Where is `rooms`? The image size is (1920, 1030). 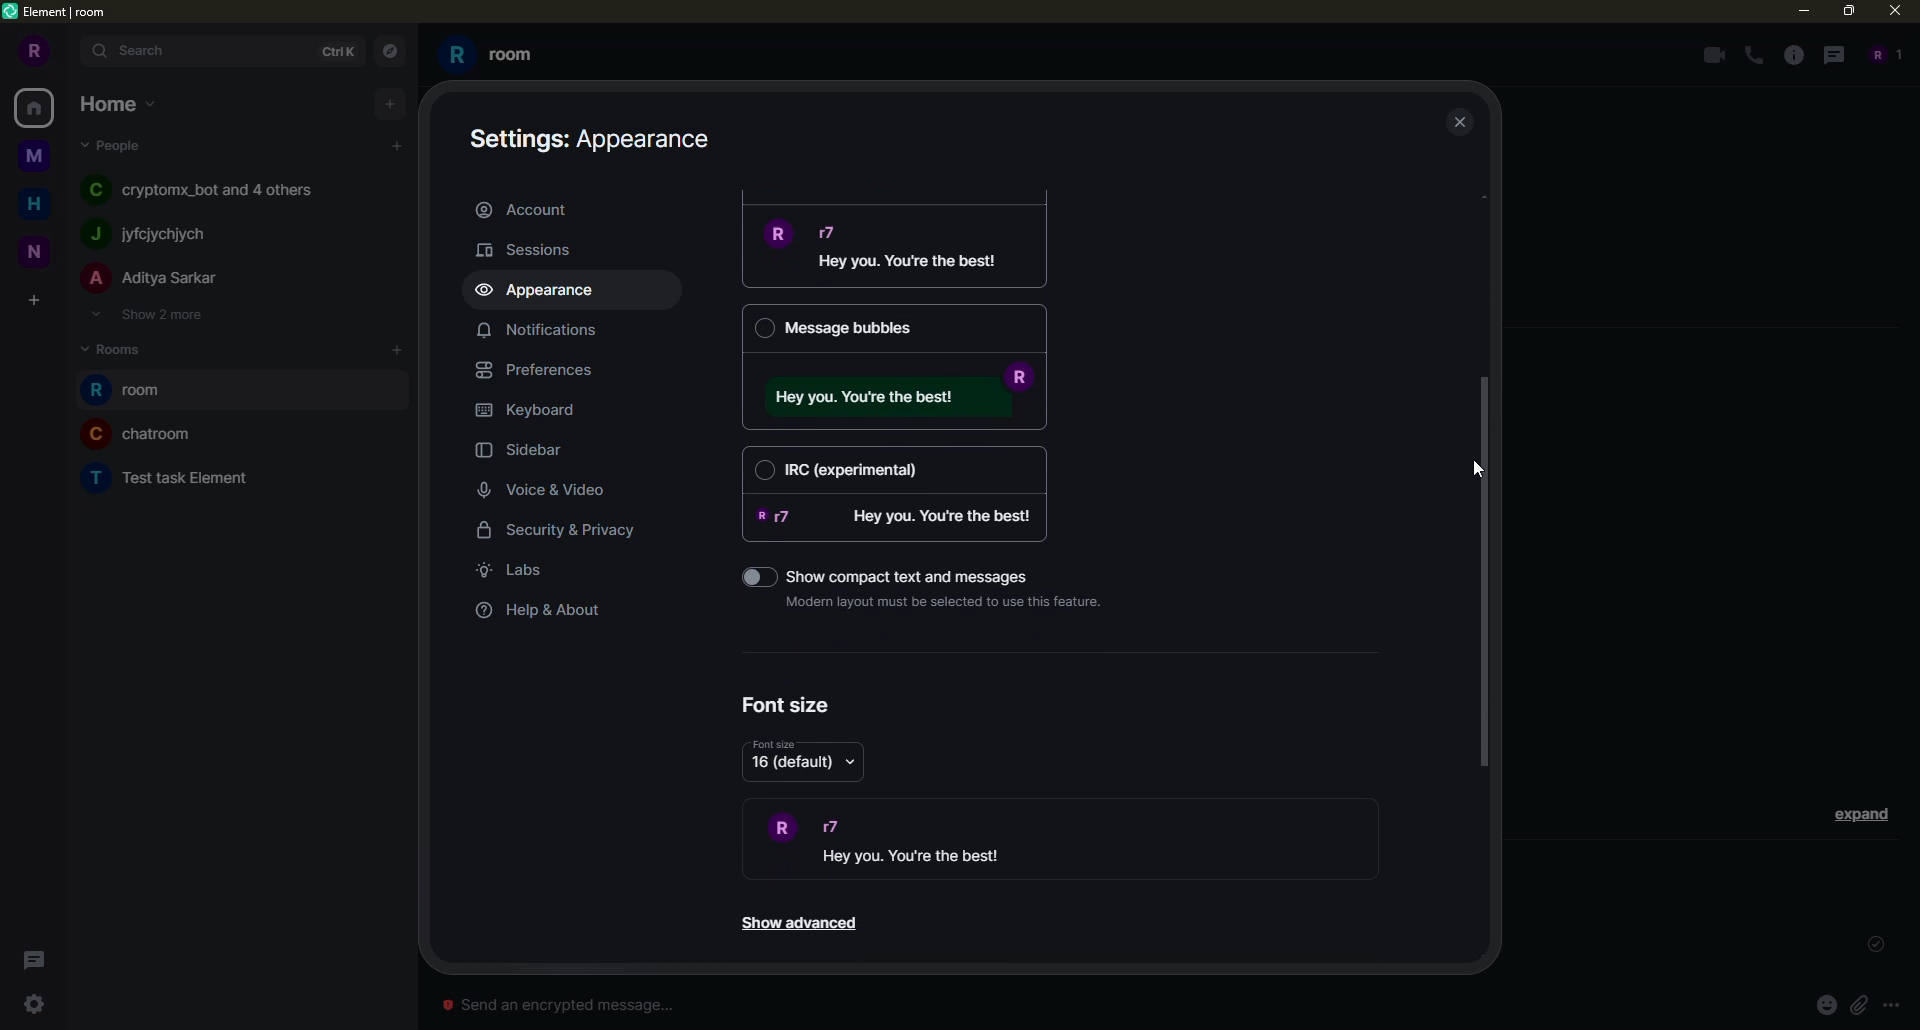
rooms is located at coordinates (120, 347).